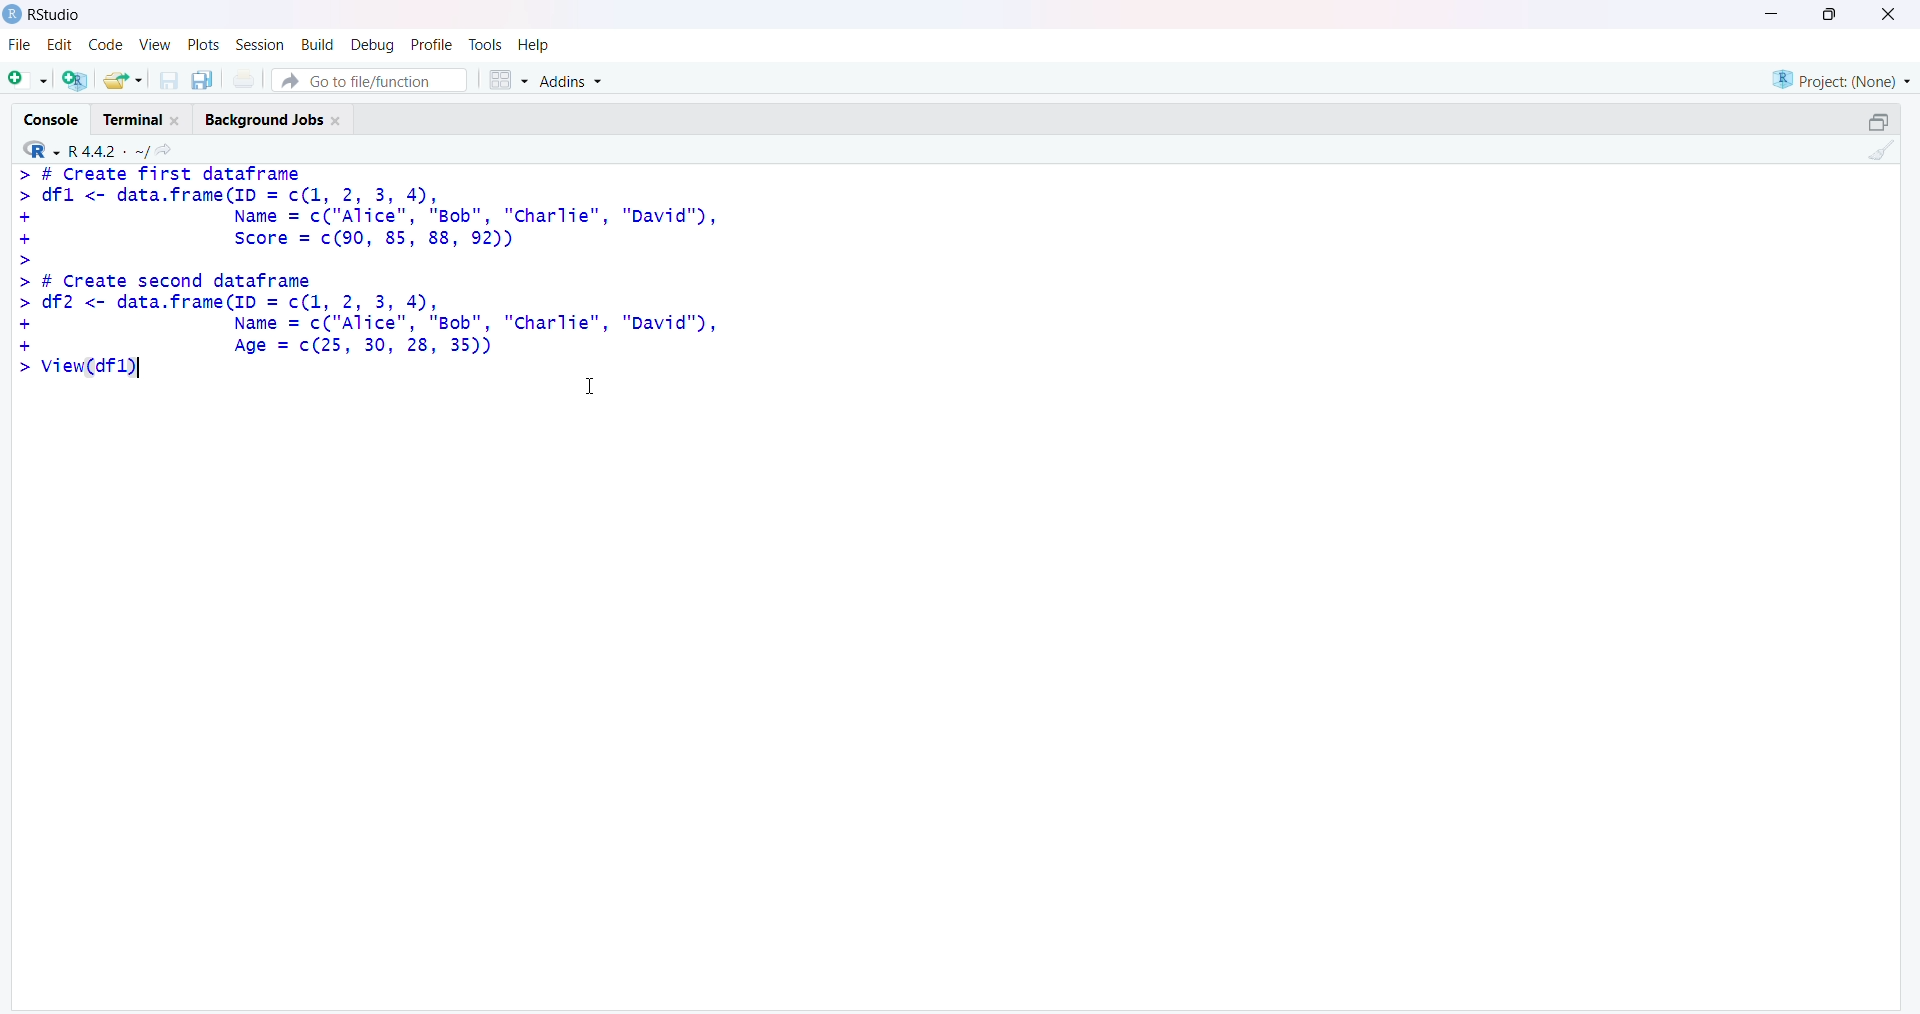  I want to click on copy, so click(202, 80).